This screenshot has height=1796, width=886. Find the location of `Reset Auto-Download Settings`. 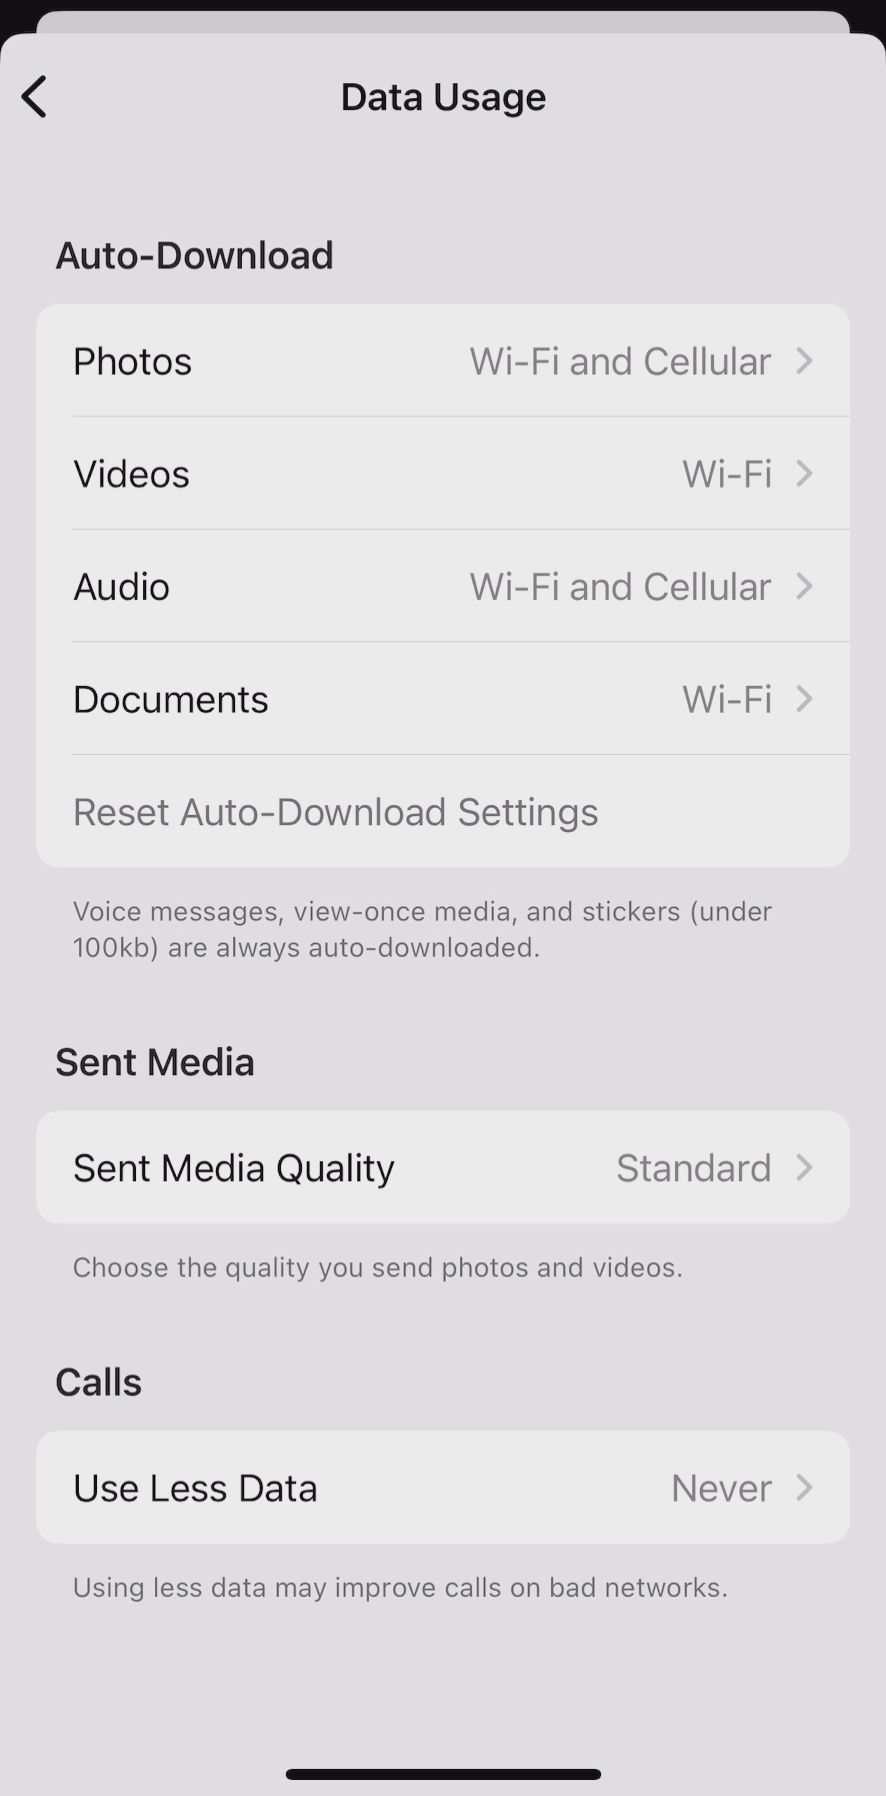

Reset Auto-Download Settings is located at coordinates (331, 815).